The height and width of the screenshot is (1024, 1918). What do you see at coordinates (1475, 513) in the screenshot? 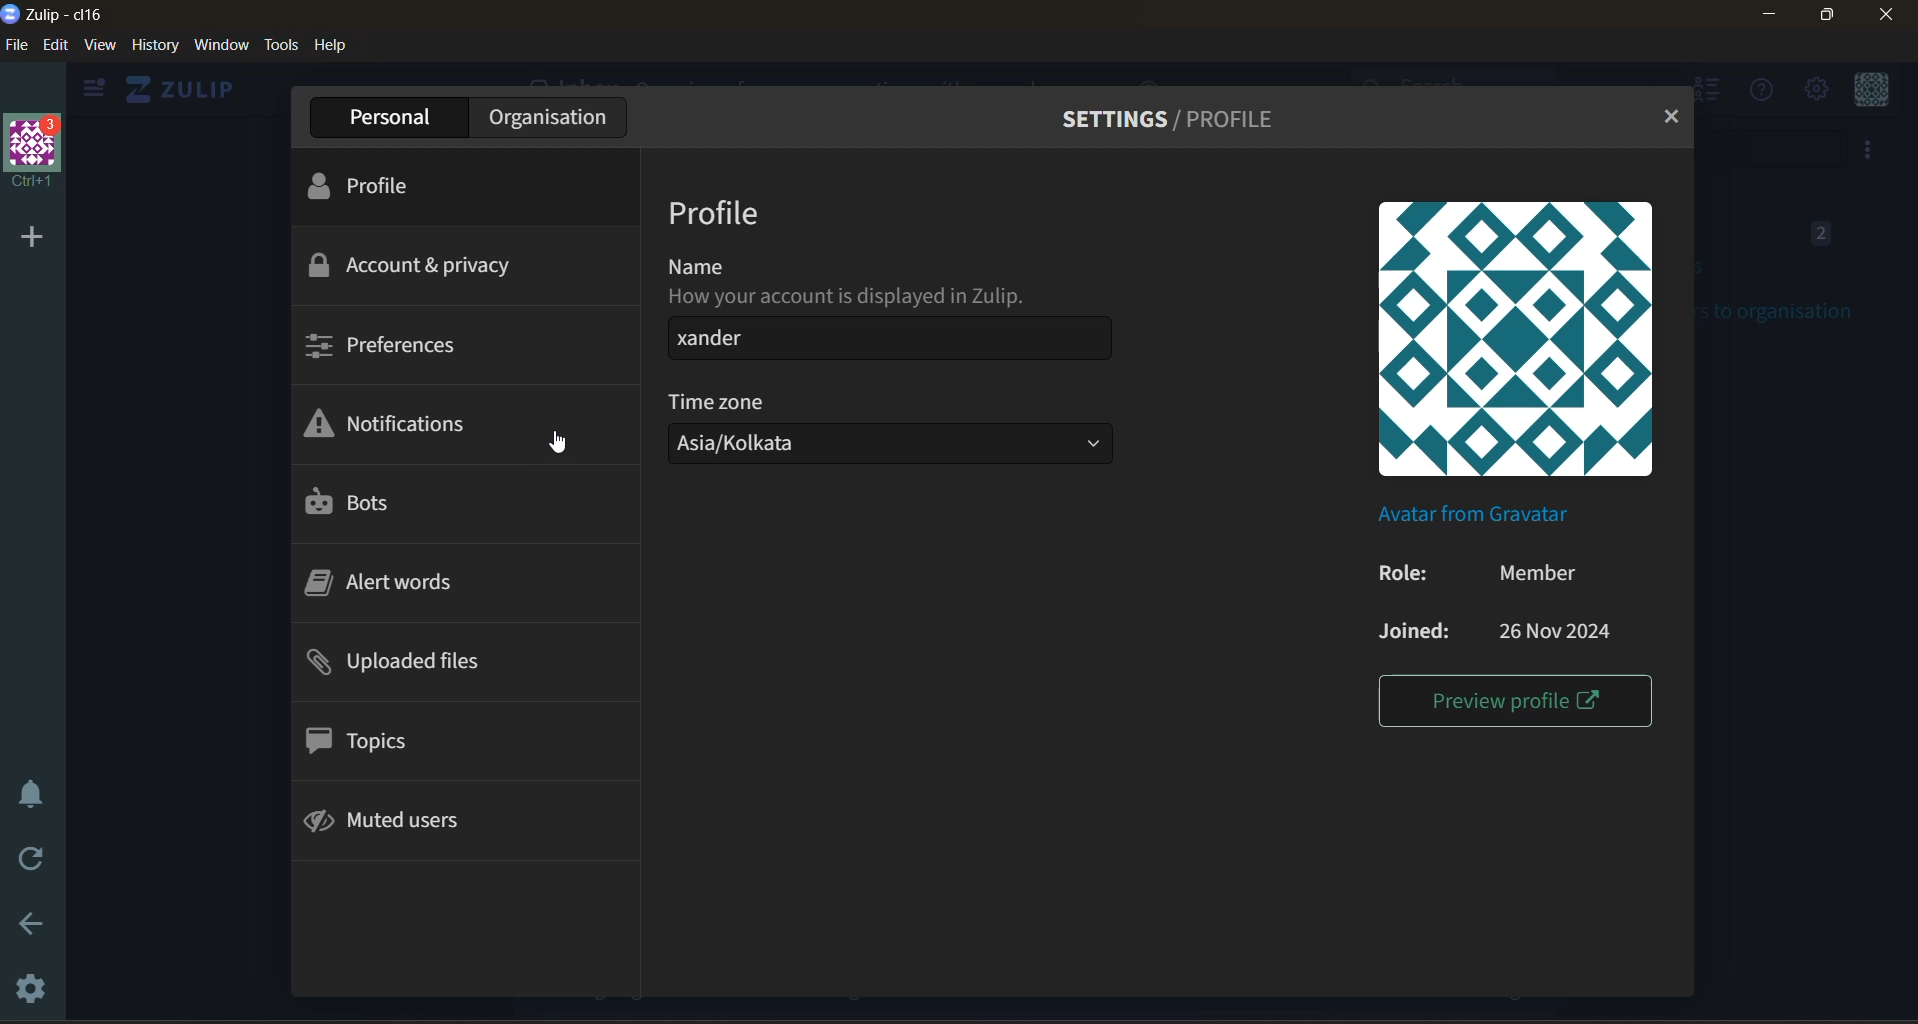
I see `avatar from gravatar` at bounding box center [1475, 513].